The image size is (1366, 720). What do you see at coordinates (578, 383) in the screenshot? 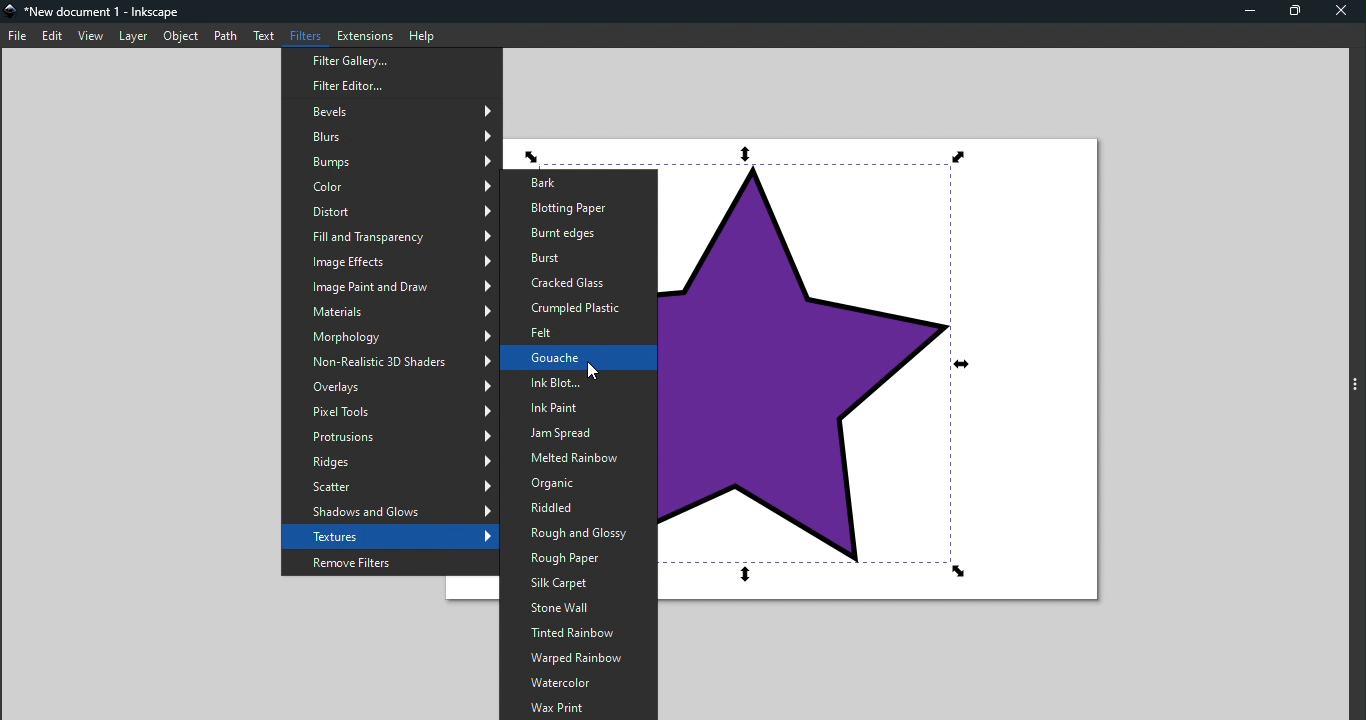
I see `Ink Blot` at bounding box center [578, 383].